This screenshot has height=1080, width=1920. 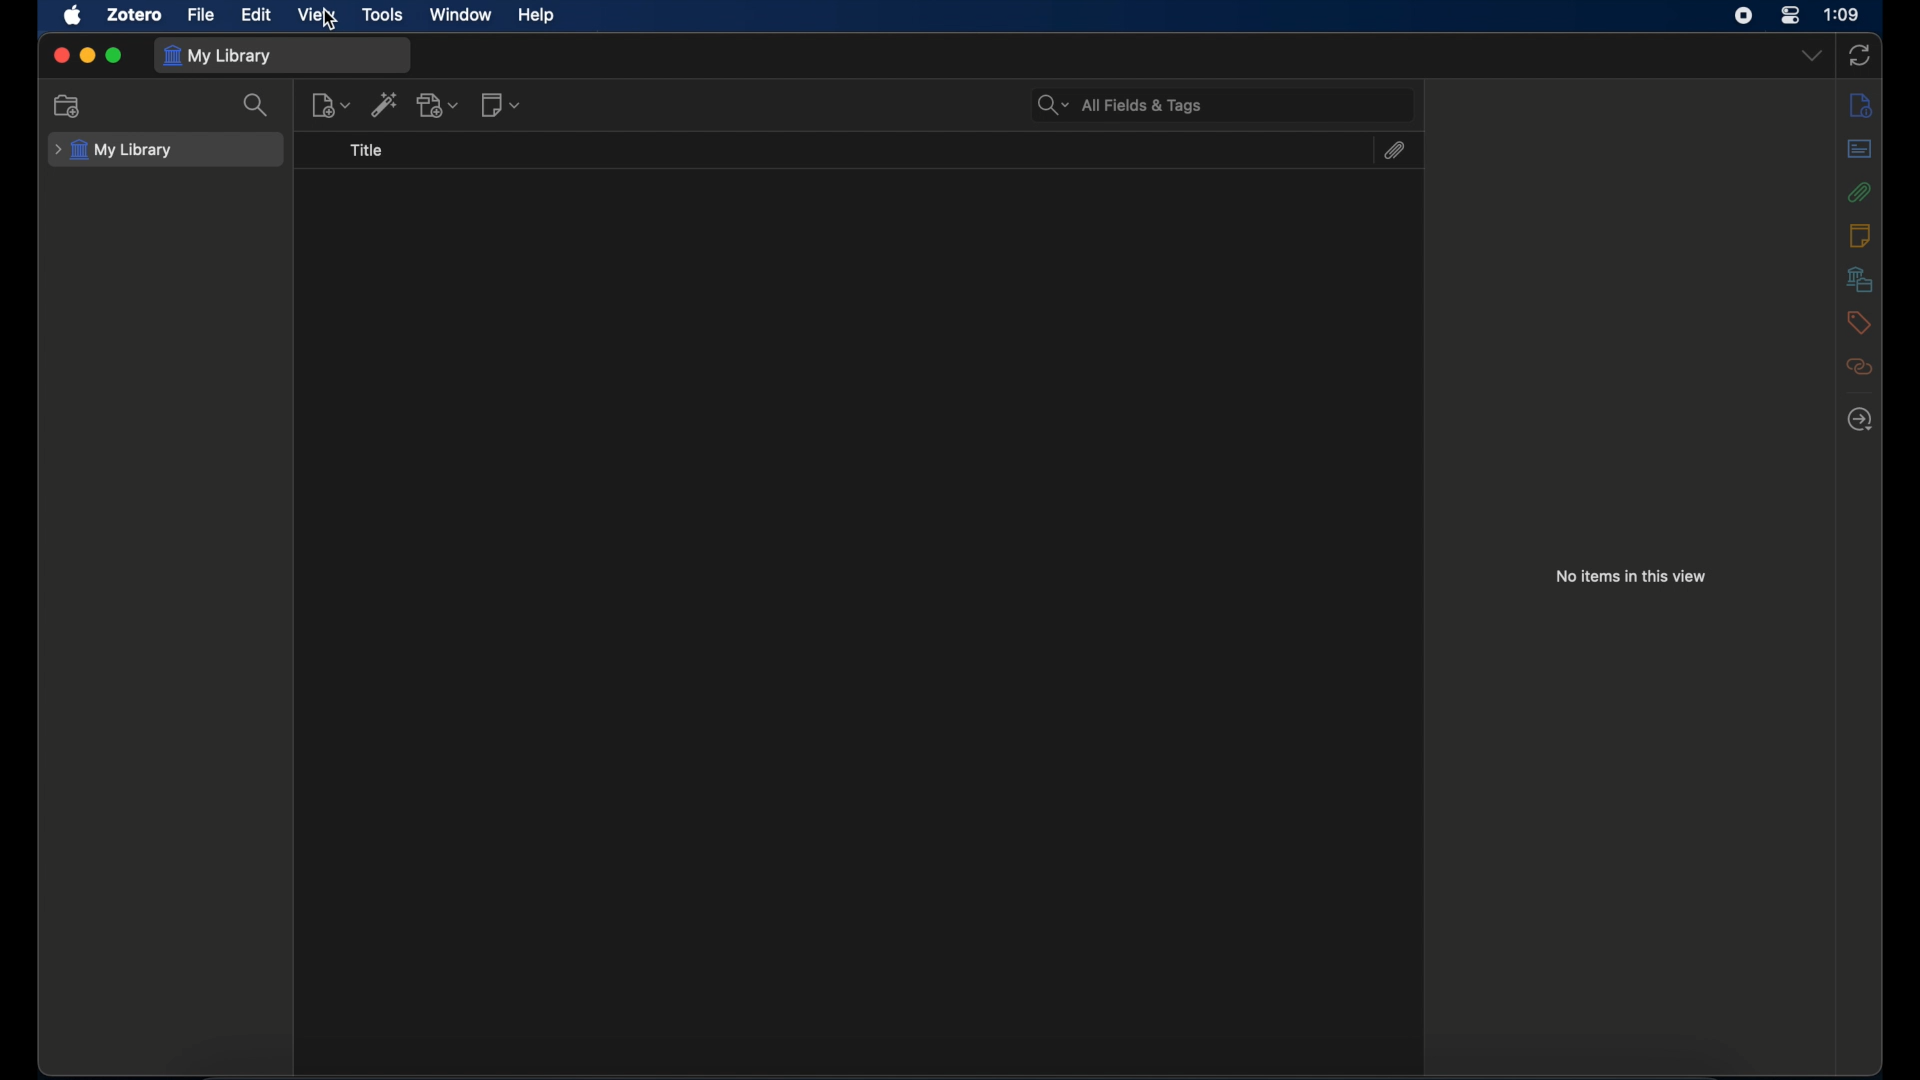 I want to click on window, so click(x=460, y=15).